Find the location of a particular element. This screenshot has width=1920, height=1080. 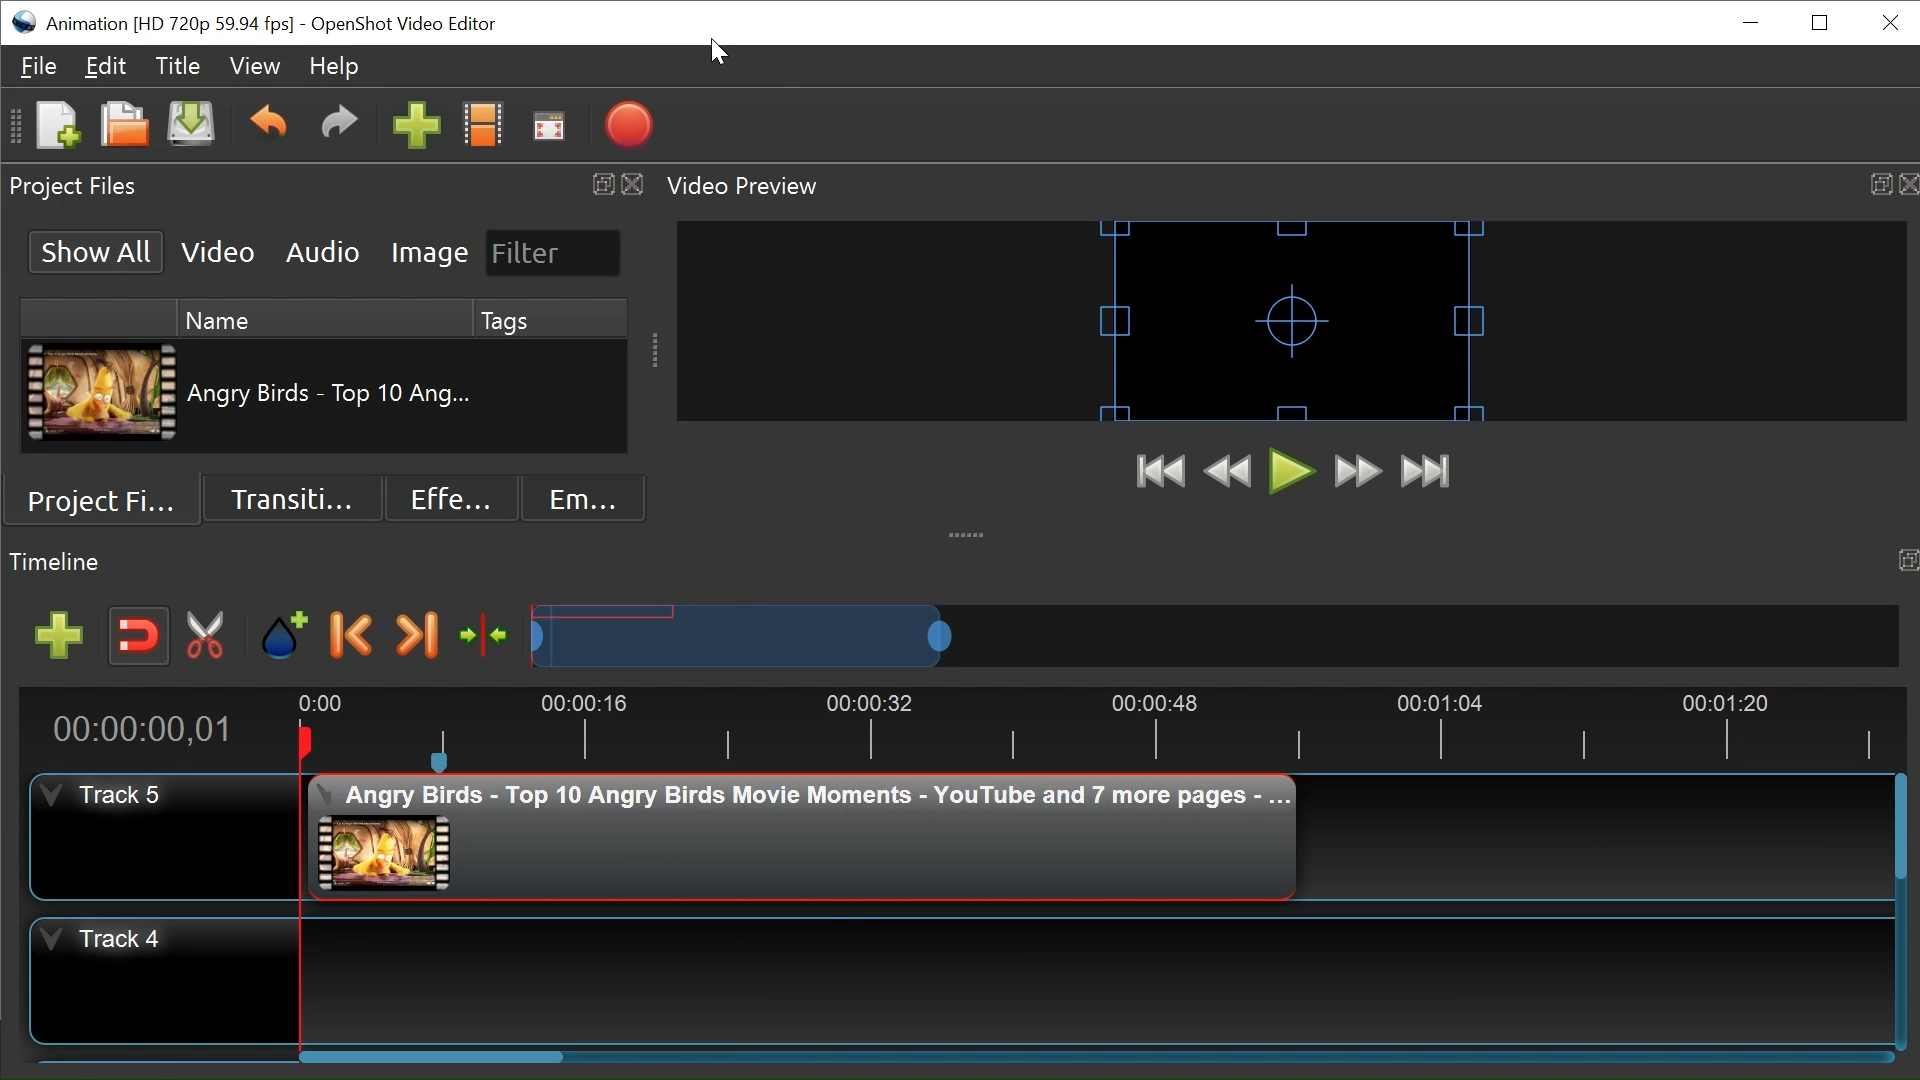

Track Header is located at coordinates (164, 838).